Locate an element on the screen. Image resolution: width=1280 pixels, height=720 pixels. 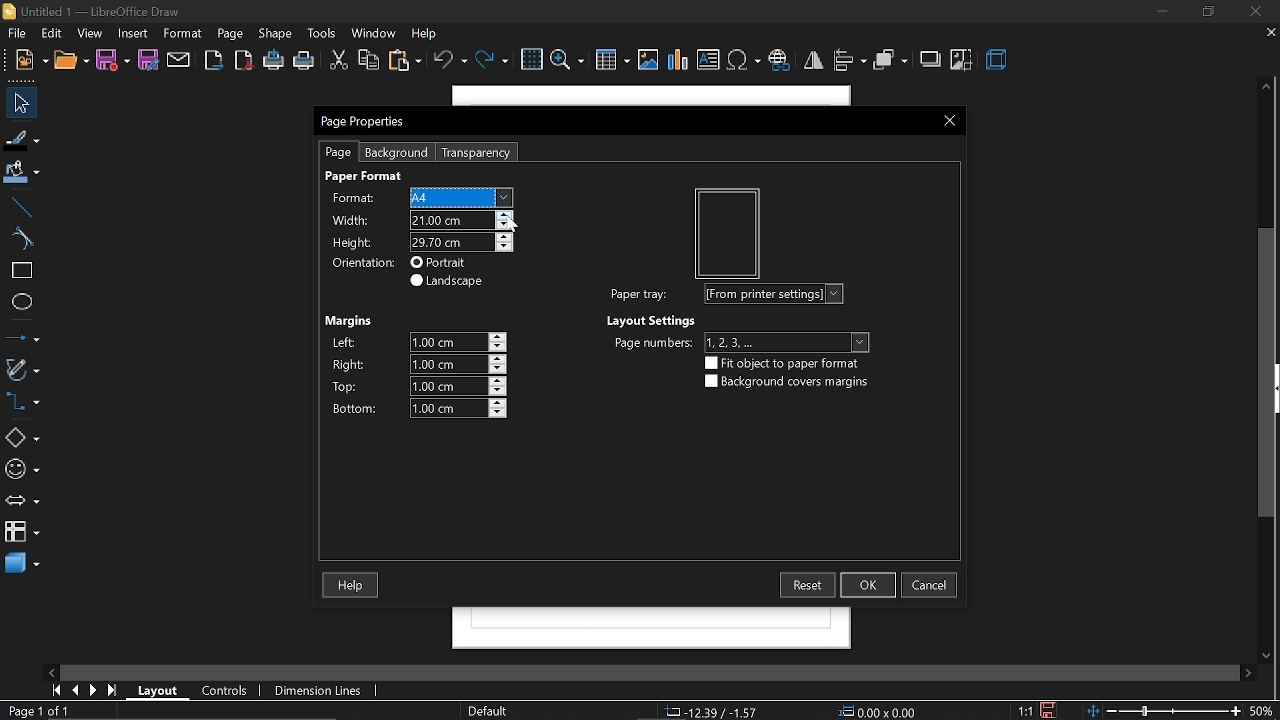
curves and polygon is located at coordinates (23, 369).